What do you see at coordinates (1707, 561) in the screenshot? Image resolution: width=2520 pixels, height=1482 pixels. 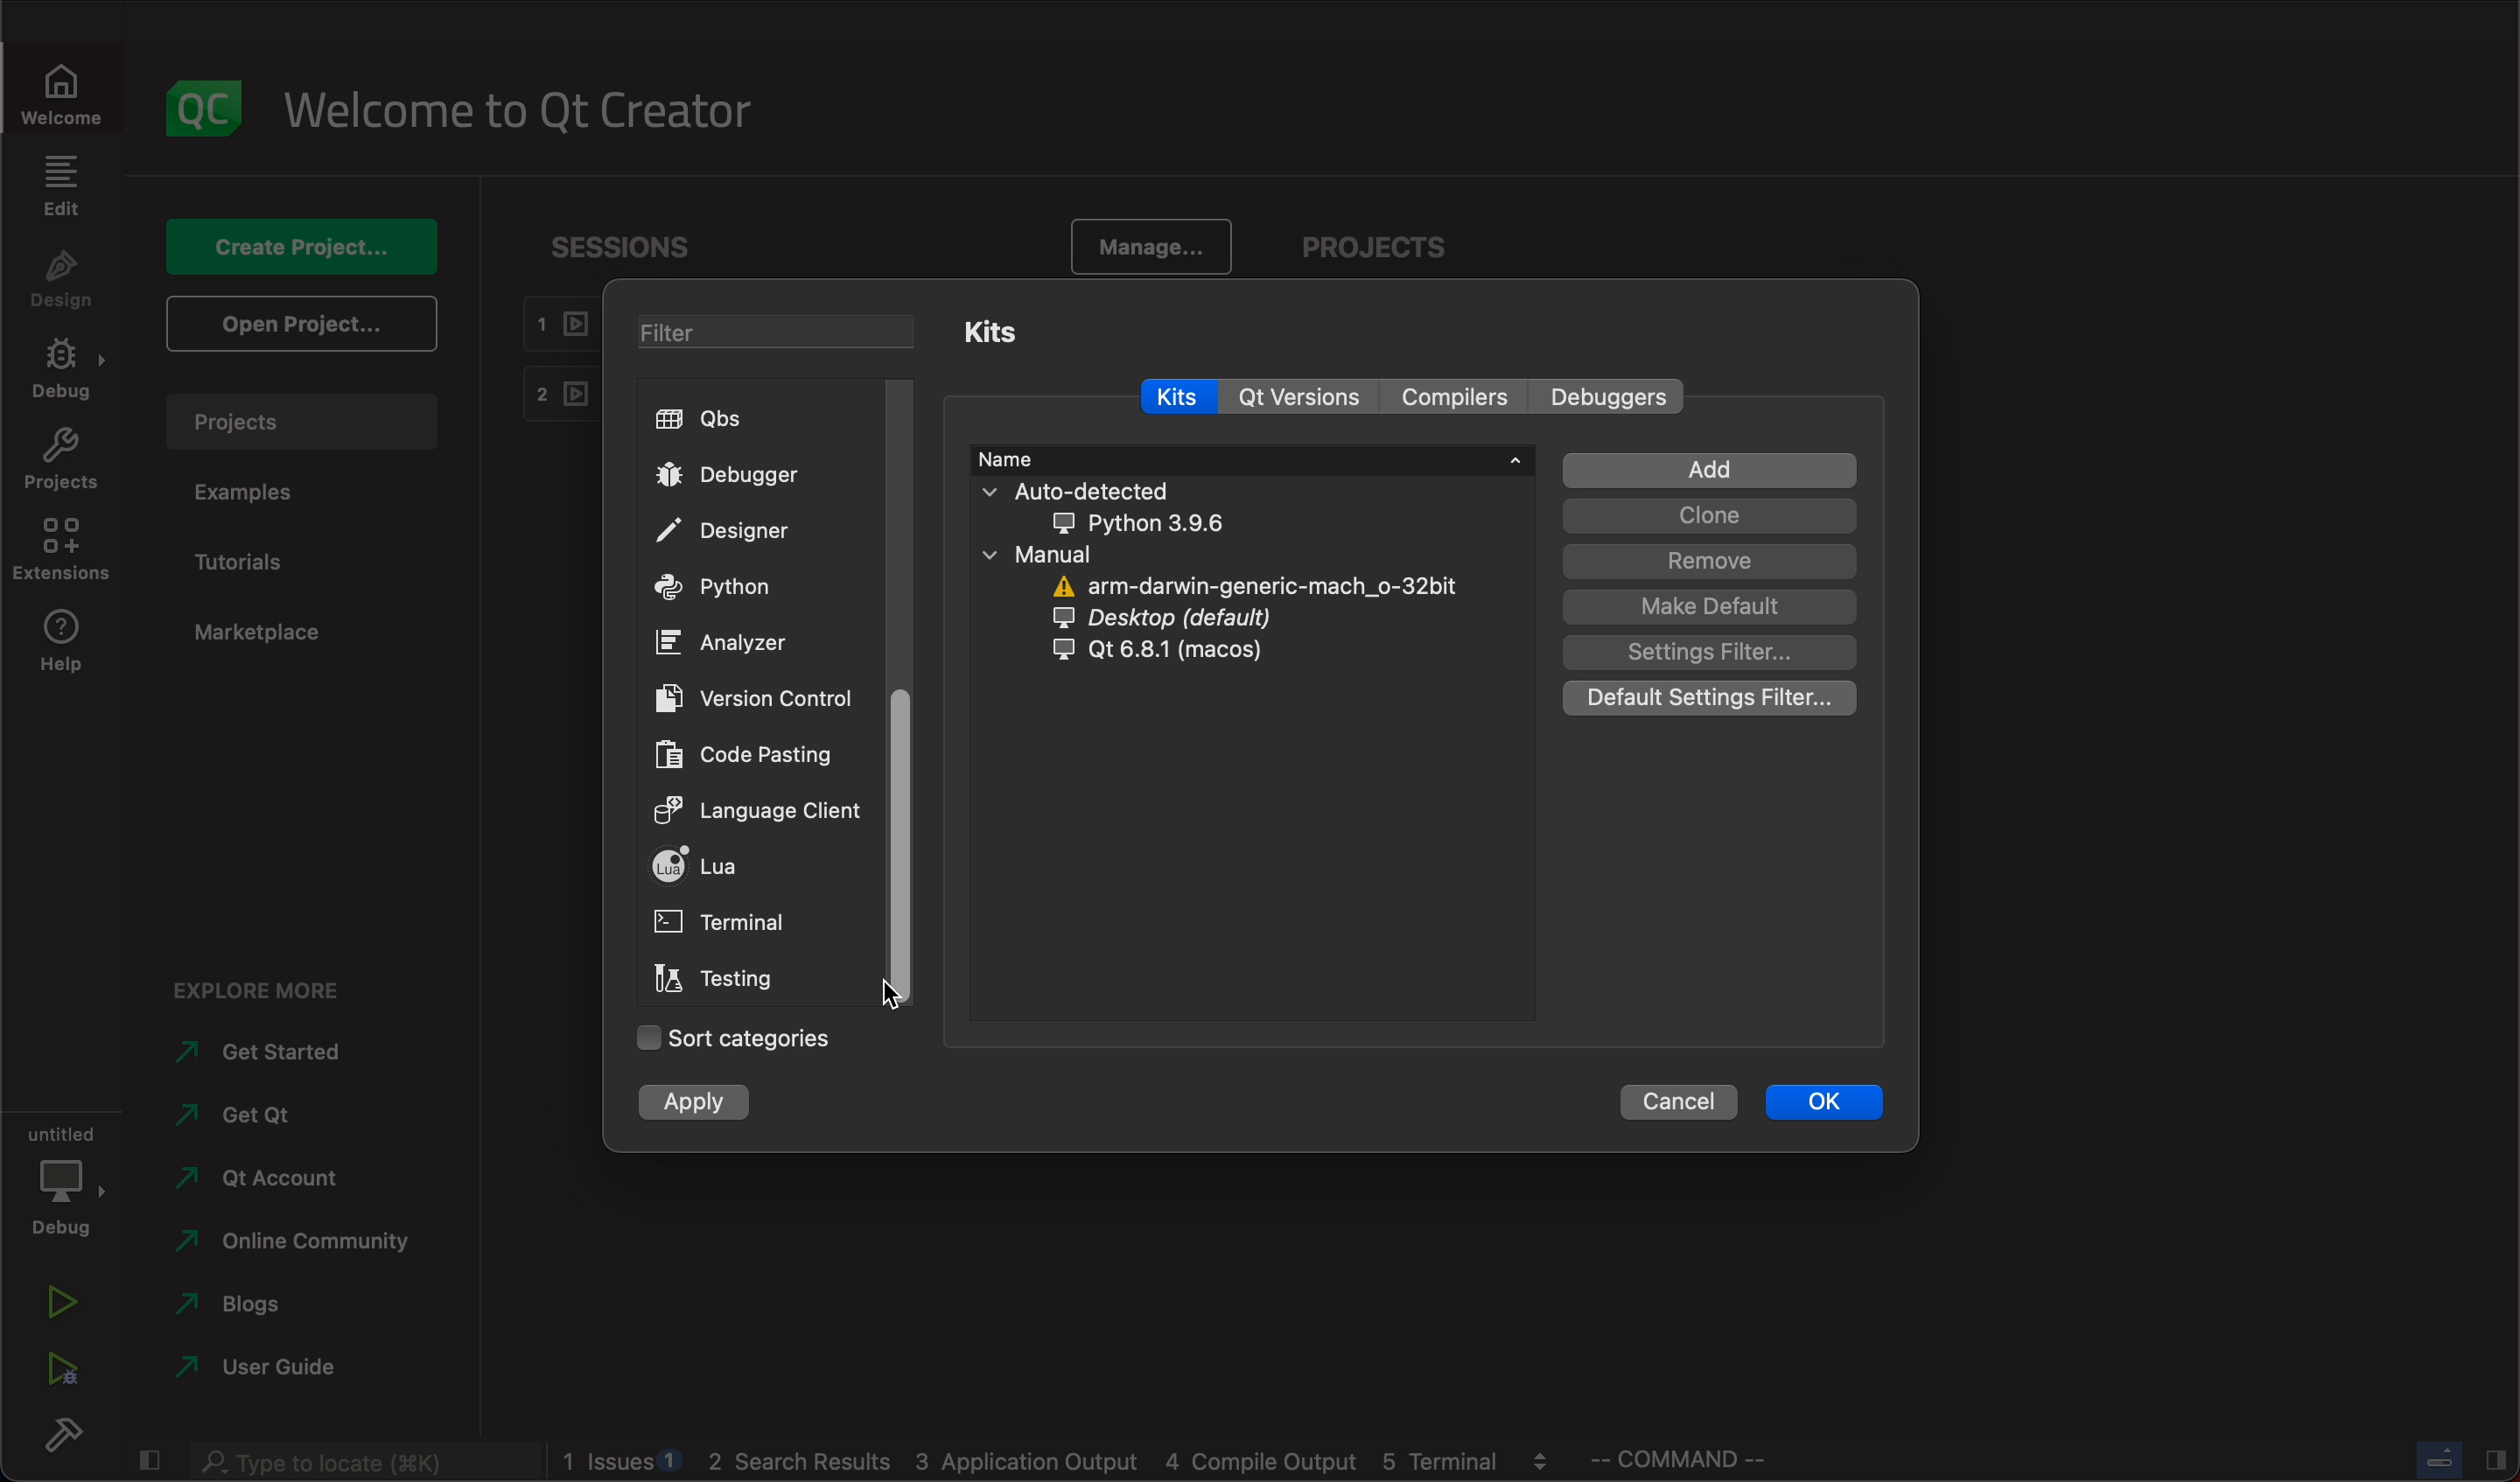 I see `remove` at bounding box center [1707, 561].